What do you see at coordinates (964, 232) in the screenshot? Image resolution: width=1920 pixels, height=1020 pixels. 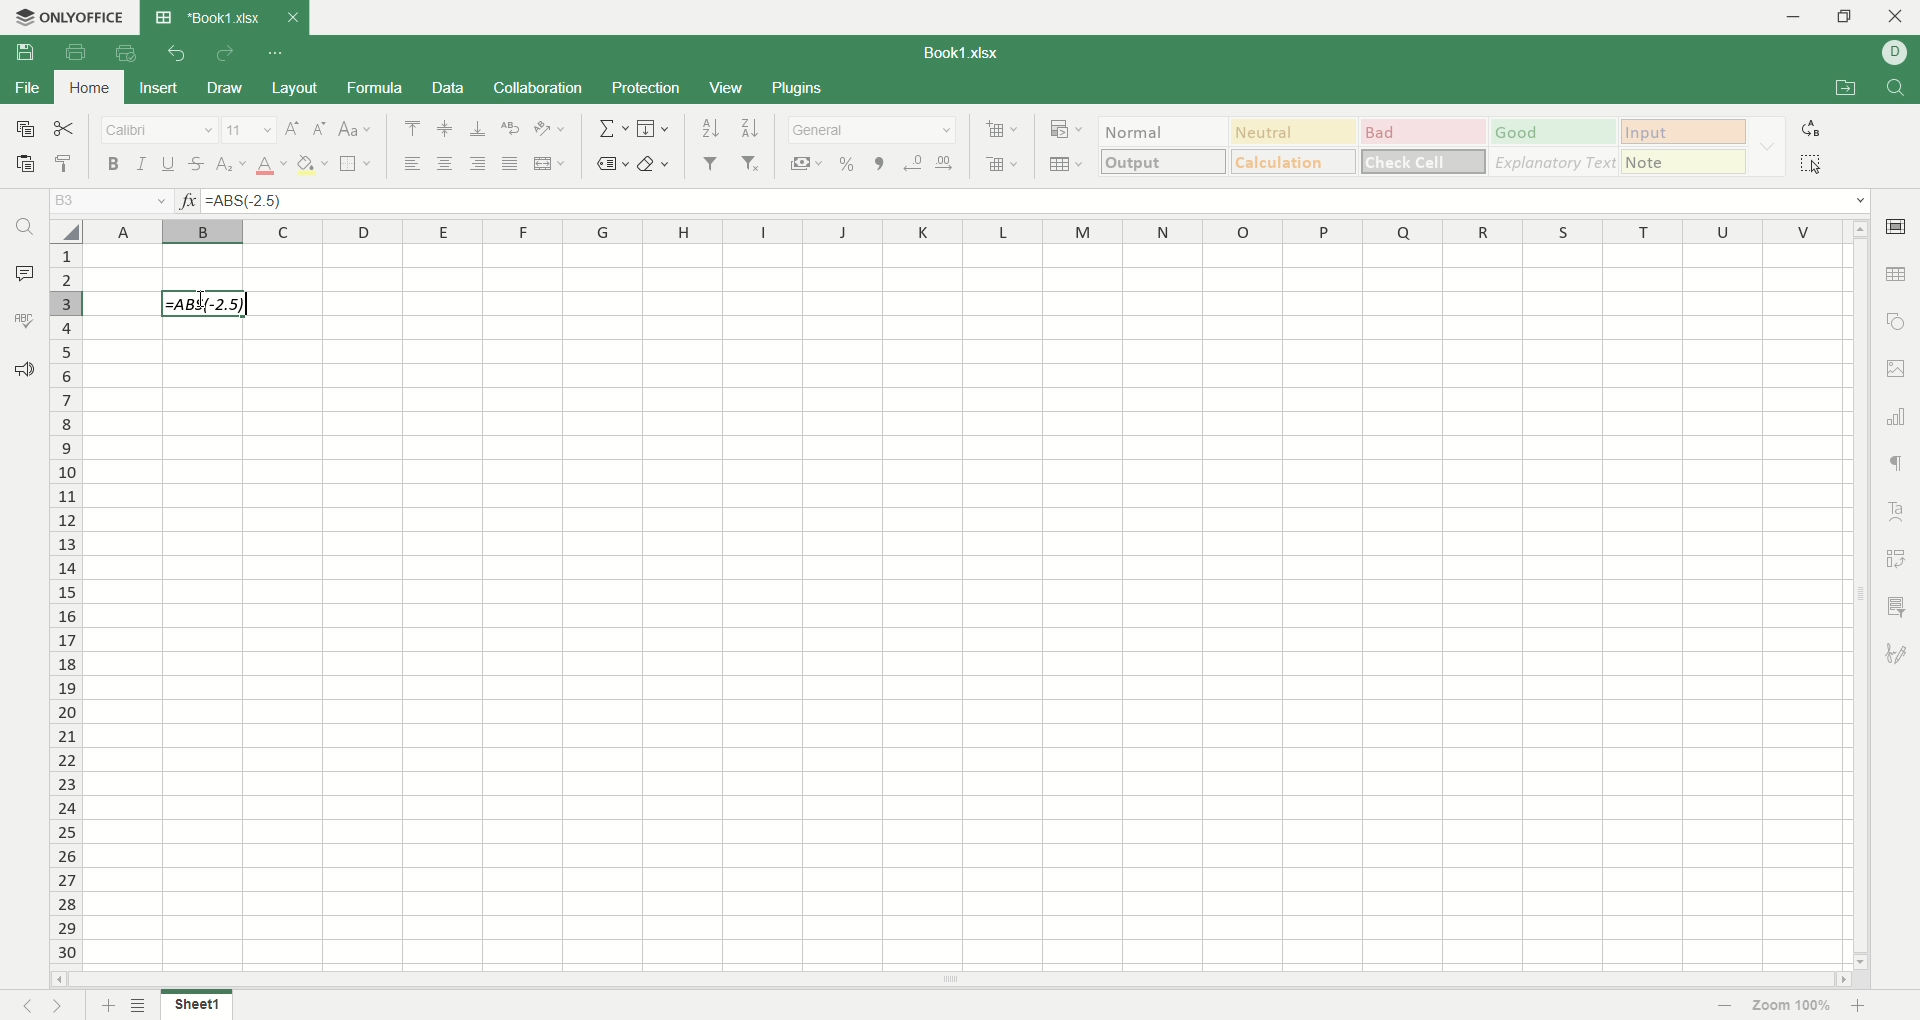 I see `column name` at bounding box center [964, 232].